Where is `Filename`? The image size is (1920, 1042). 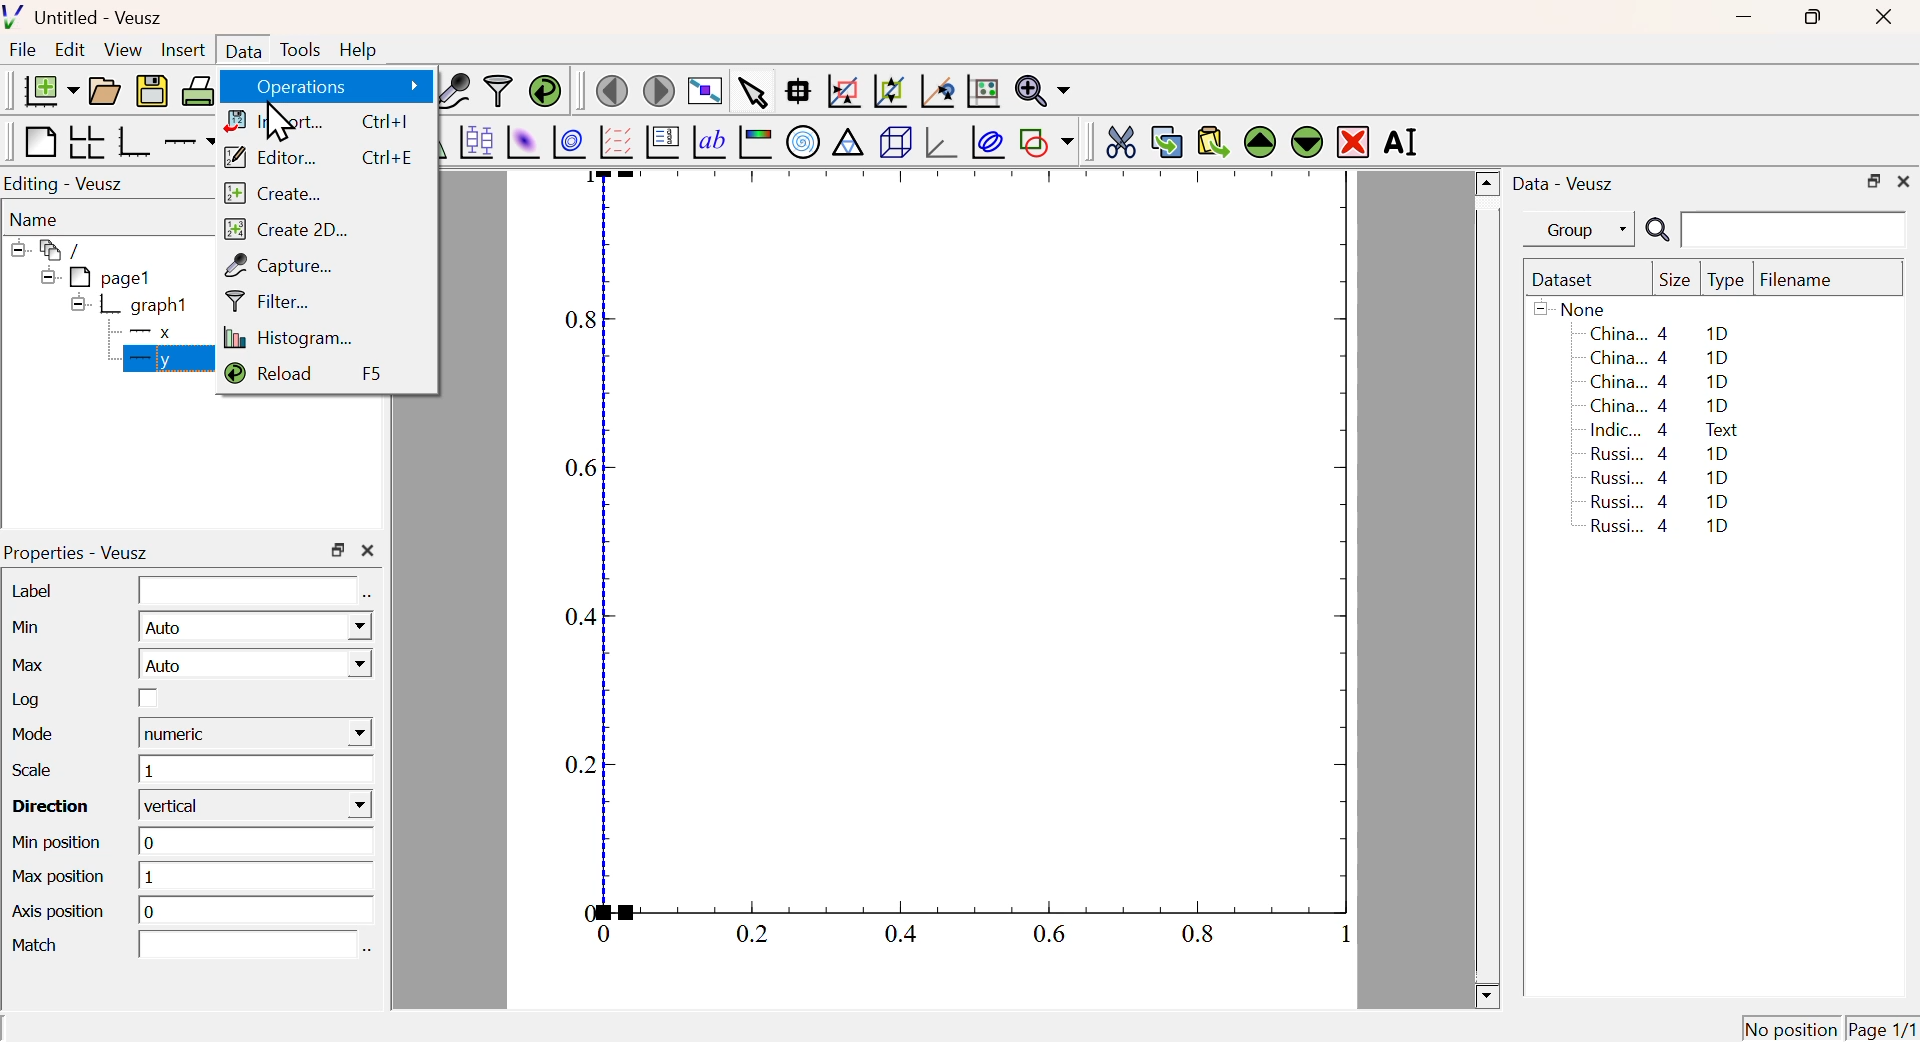 Filename is located at coordinates (1806, 281).